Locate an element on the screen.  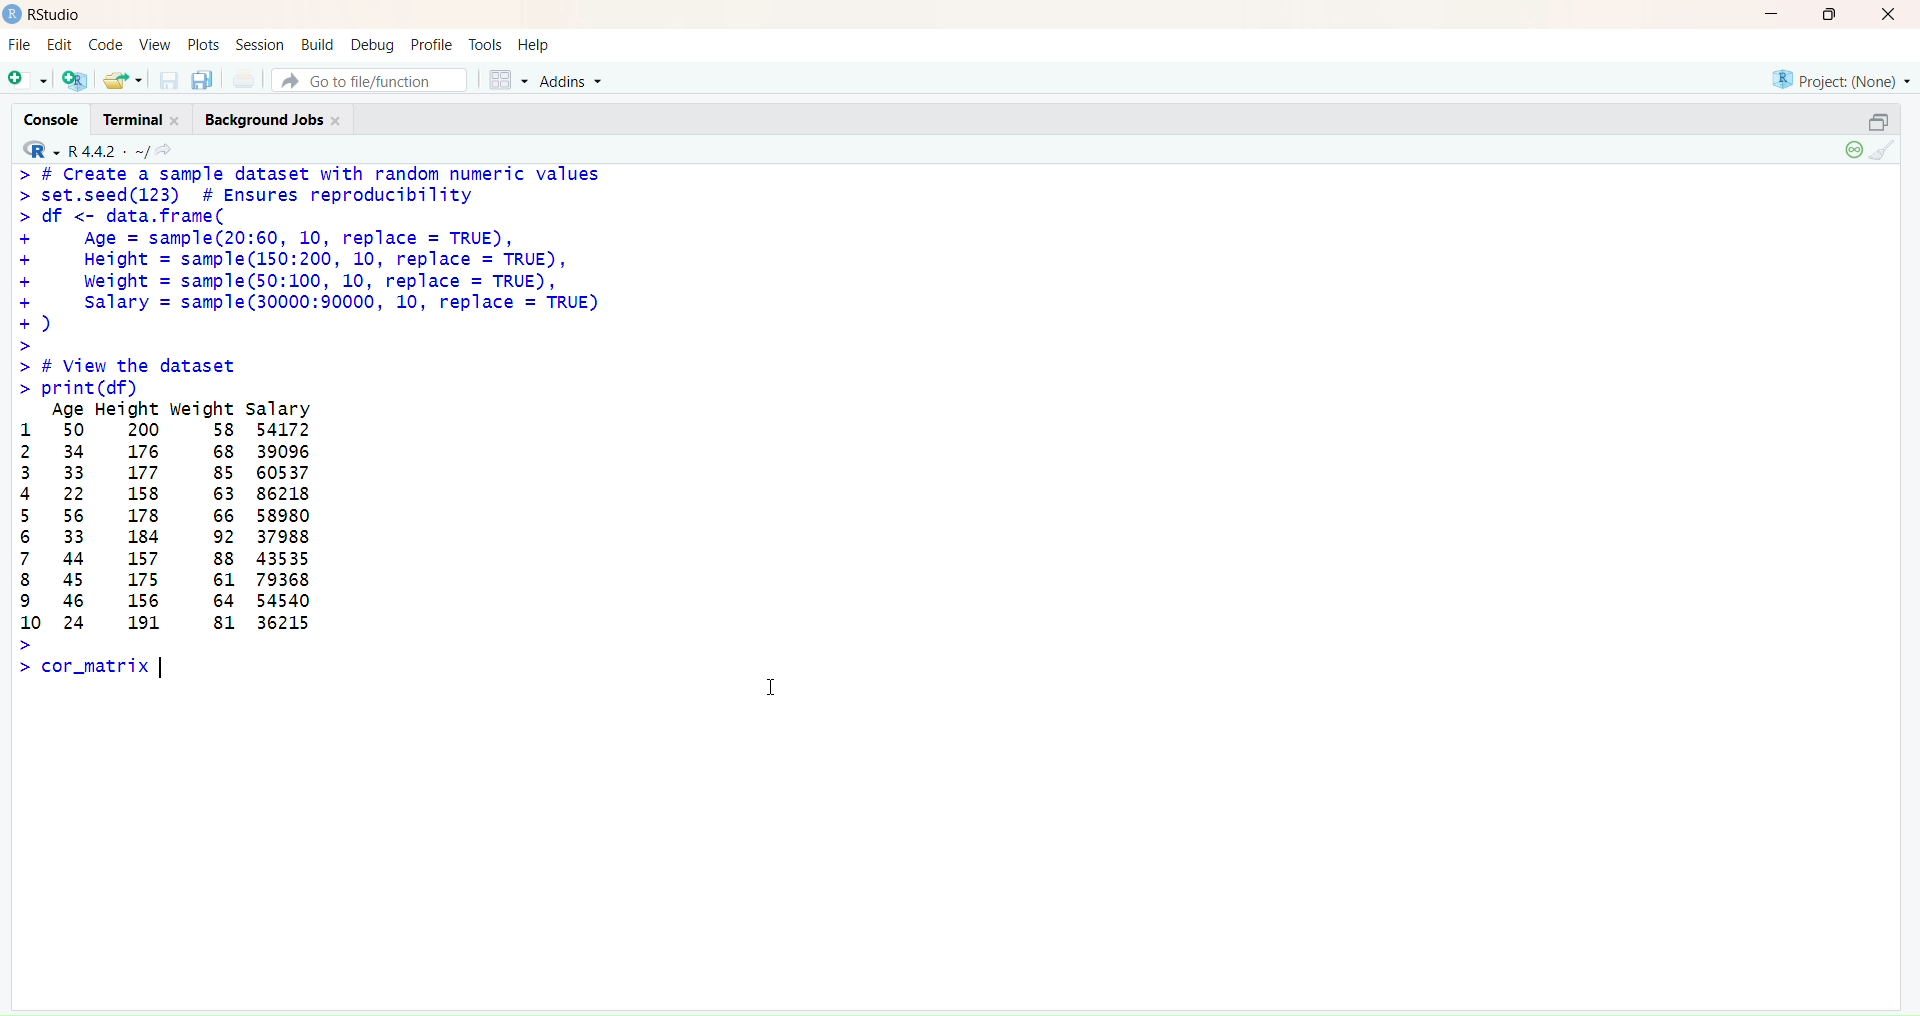
Text cursor is located at coordinates (772, 683).